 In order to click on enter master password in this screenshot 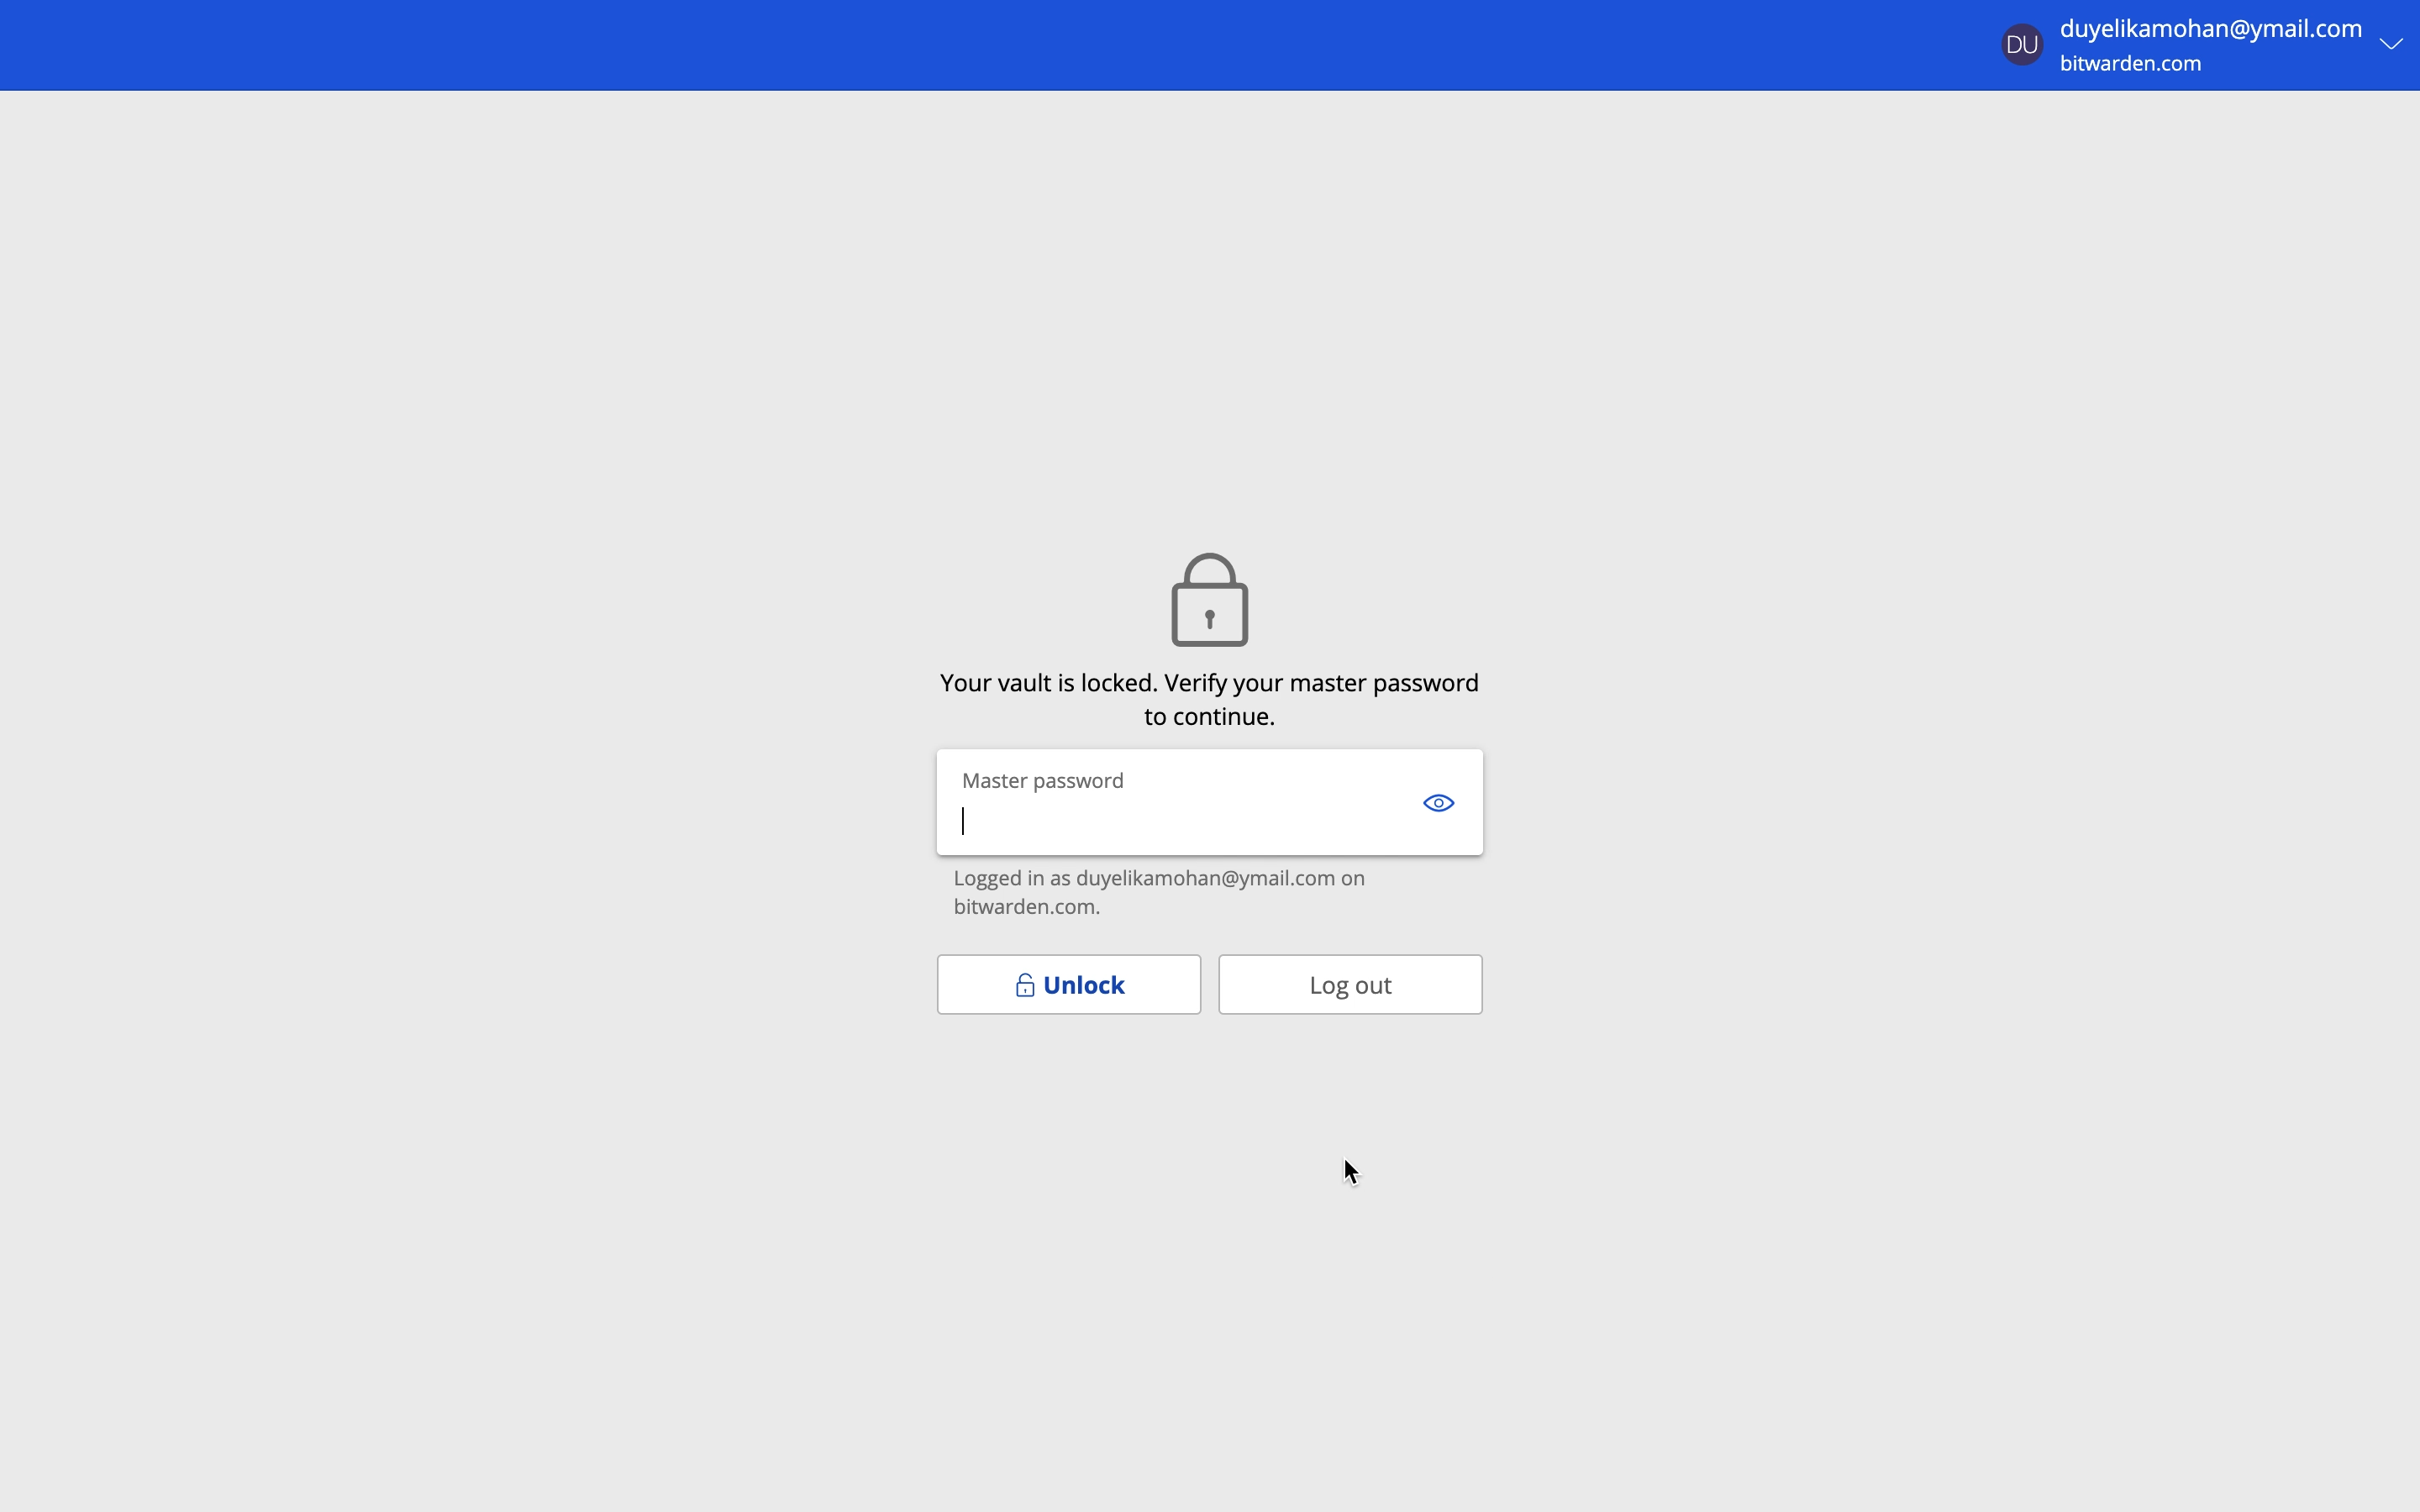, I will do `click(1172, 827)`.